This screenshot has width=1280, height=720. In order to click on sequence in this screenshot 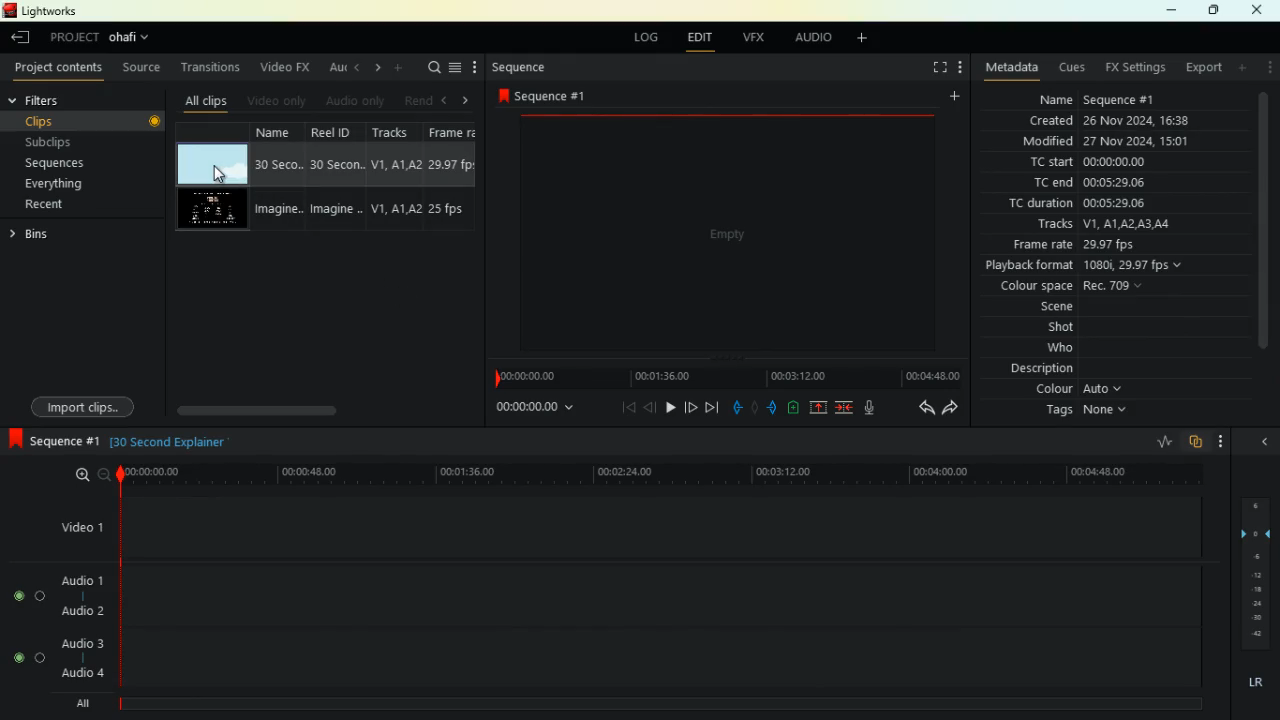, I will do `click(548, 97)`.